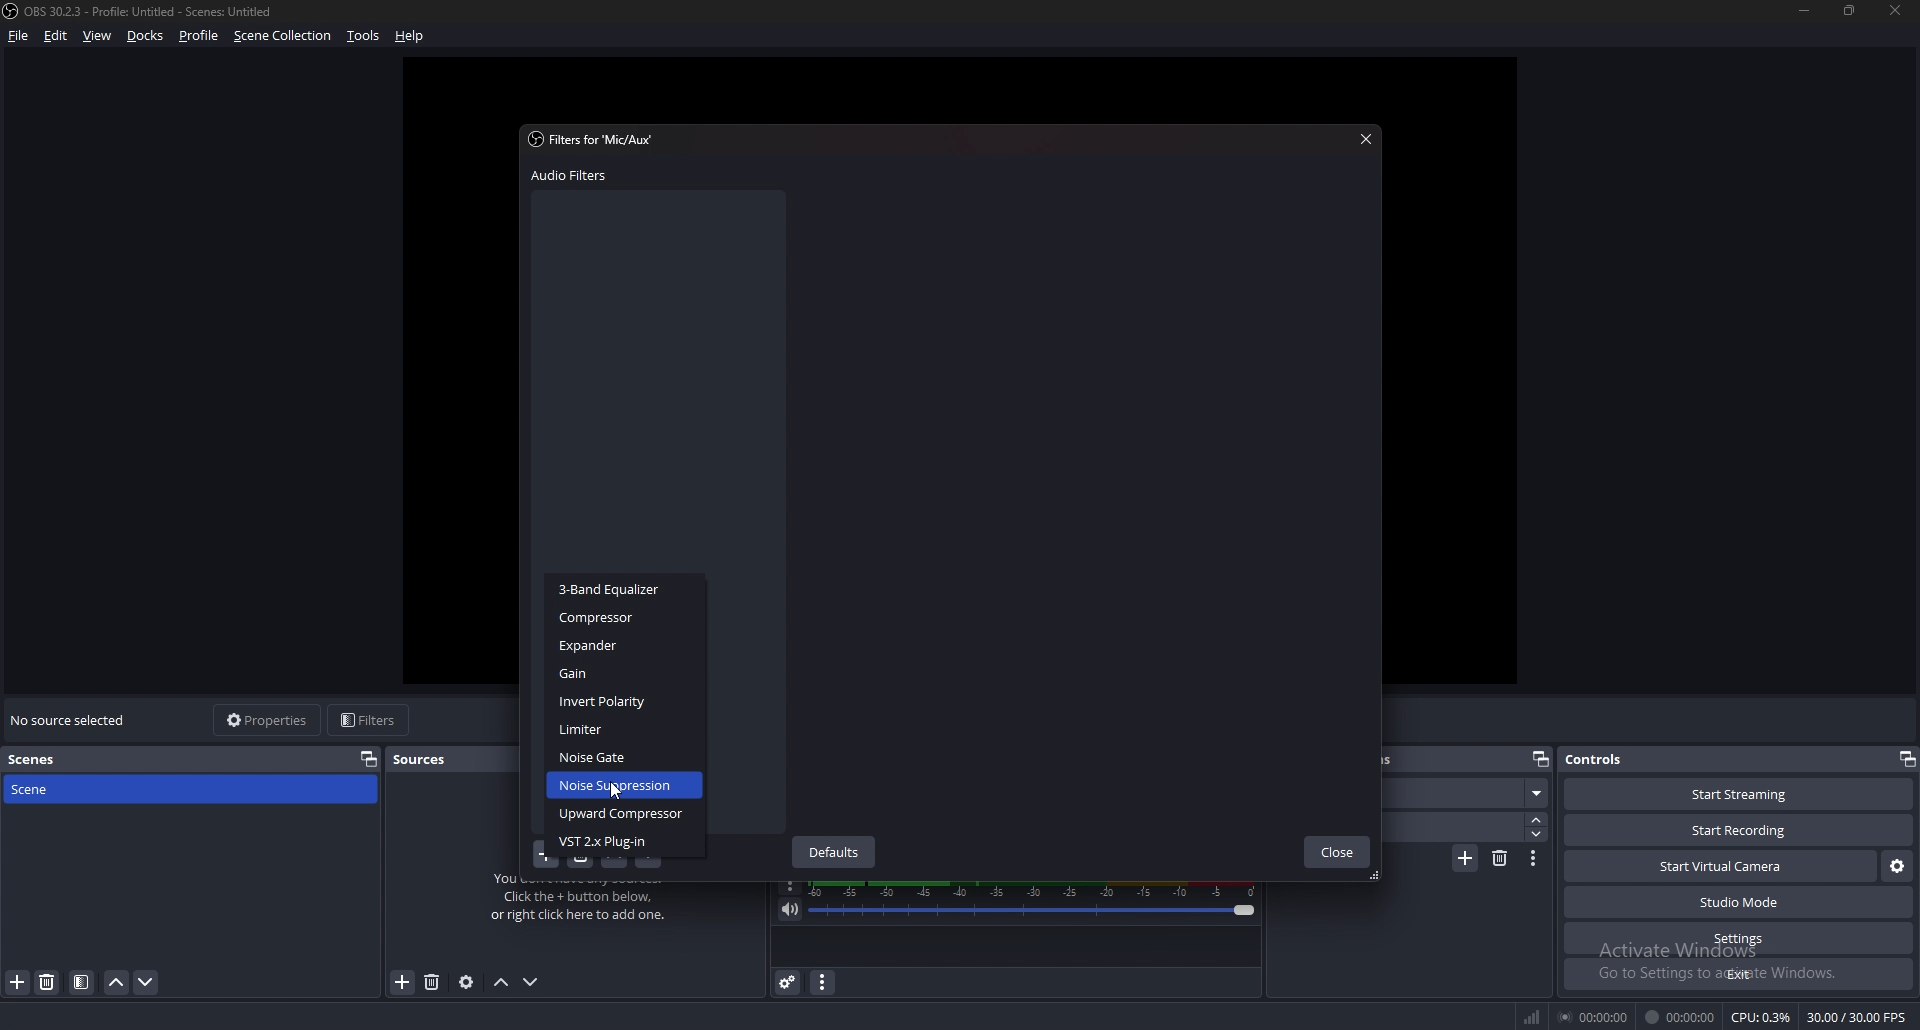  Describe the element at coordinates (577, 176) in the screenshot. I see `audio filters` at that location.